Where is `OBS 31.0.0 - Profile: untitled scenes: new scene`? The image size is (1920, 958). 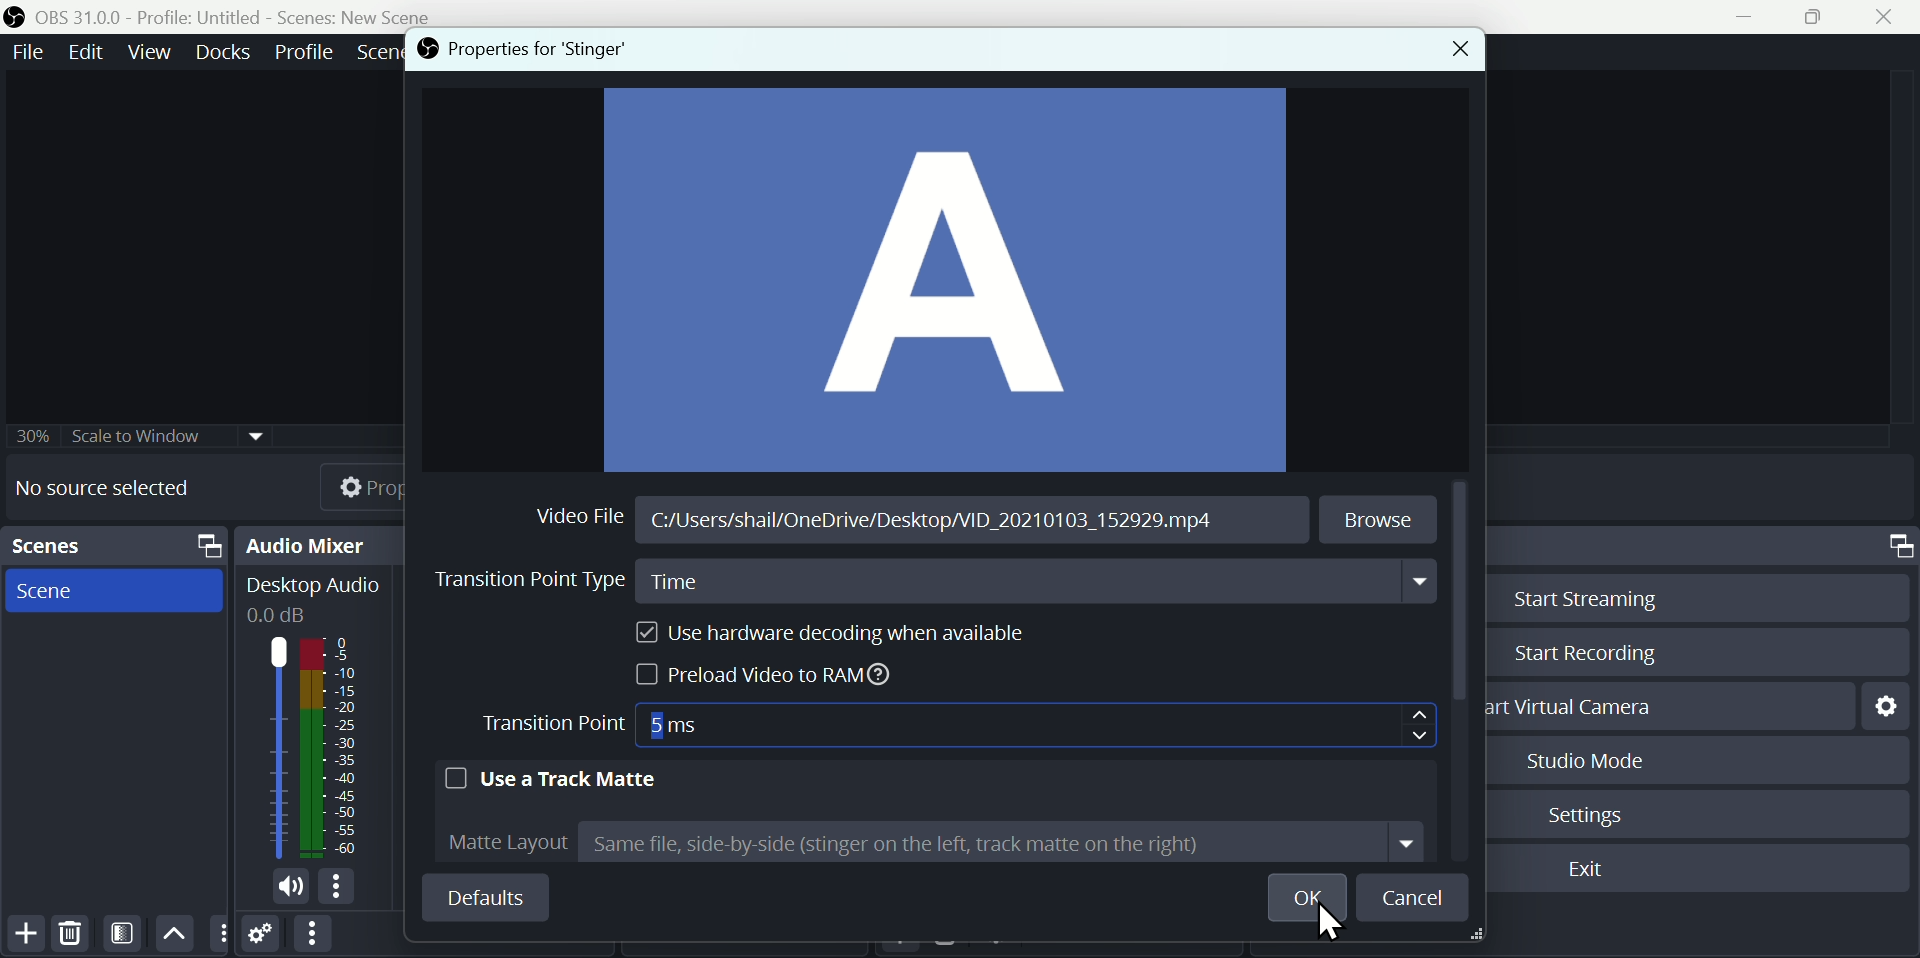 OBS 31.0.0 - Profile: untitled scenes: new scene is located at coordinates (227, 16).